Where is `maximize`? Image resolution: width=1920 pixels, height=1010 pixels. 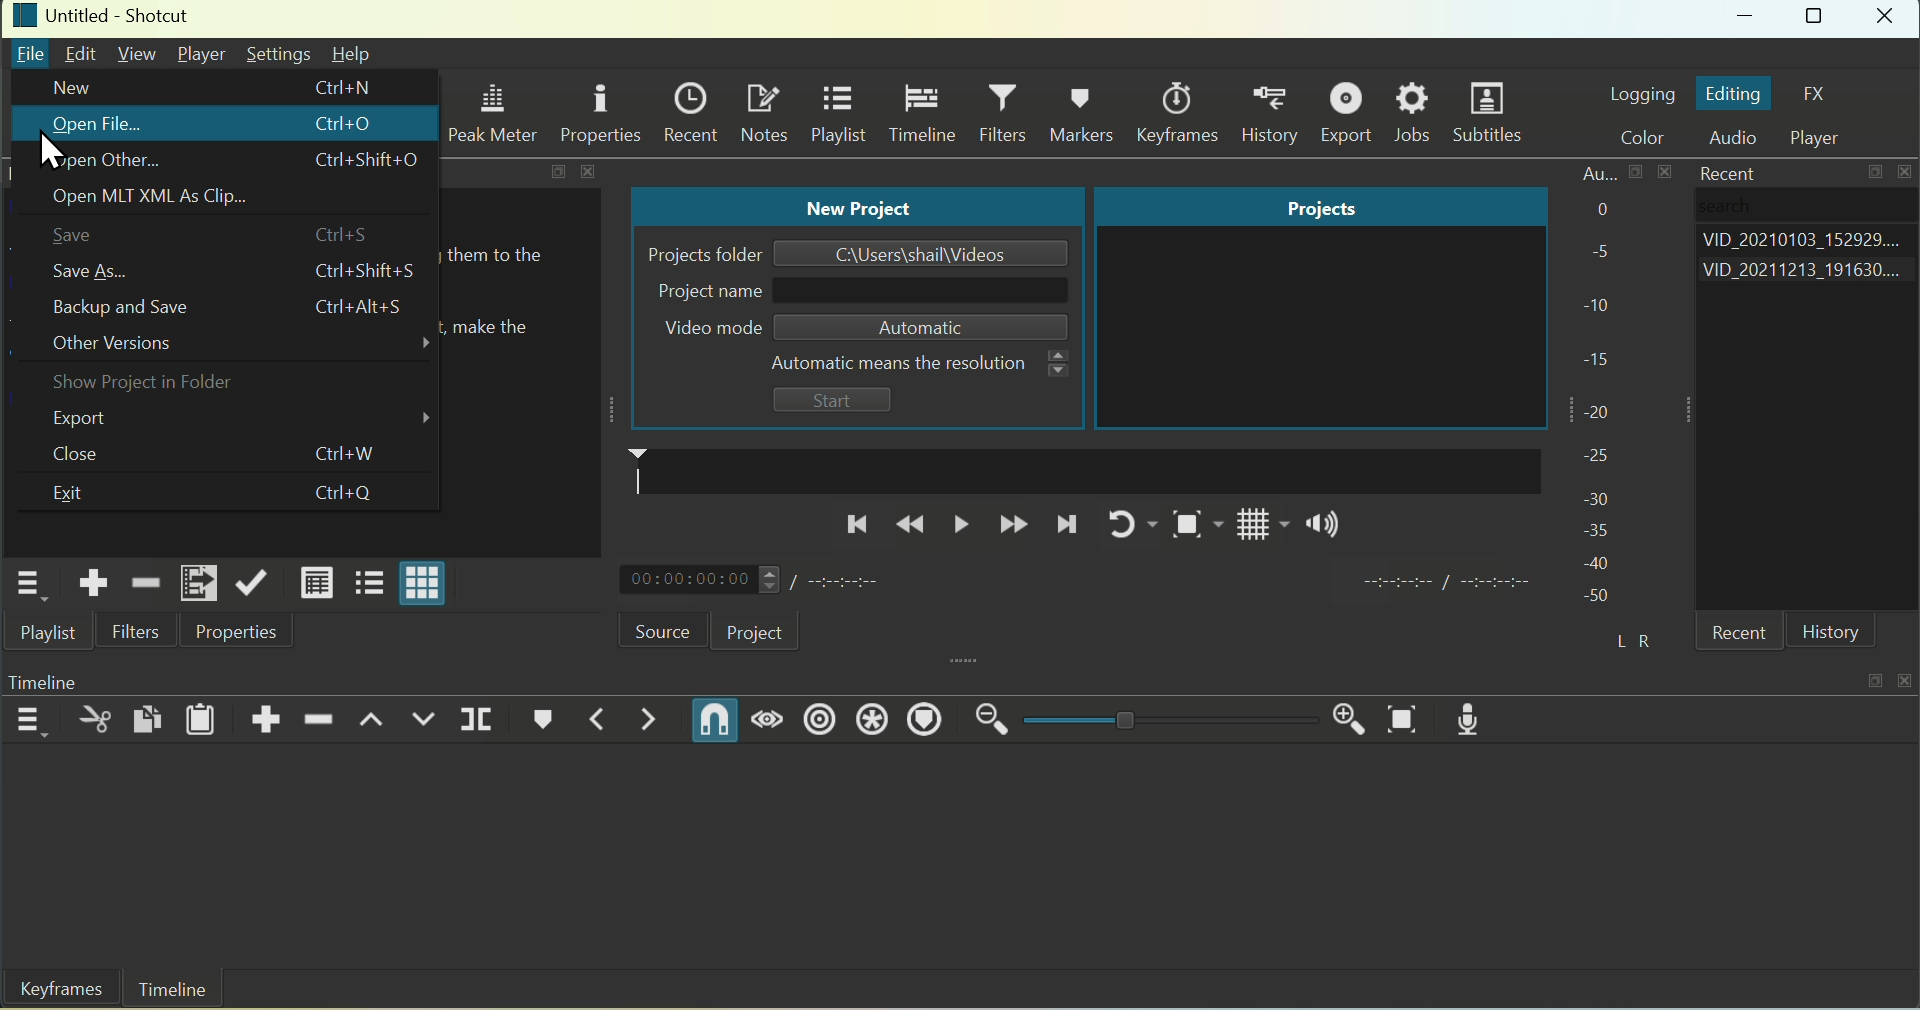 maximize is located at coordinates (1877, 175).